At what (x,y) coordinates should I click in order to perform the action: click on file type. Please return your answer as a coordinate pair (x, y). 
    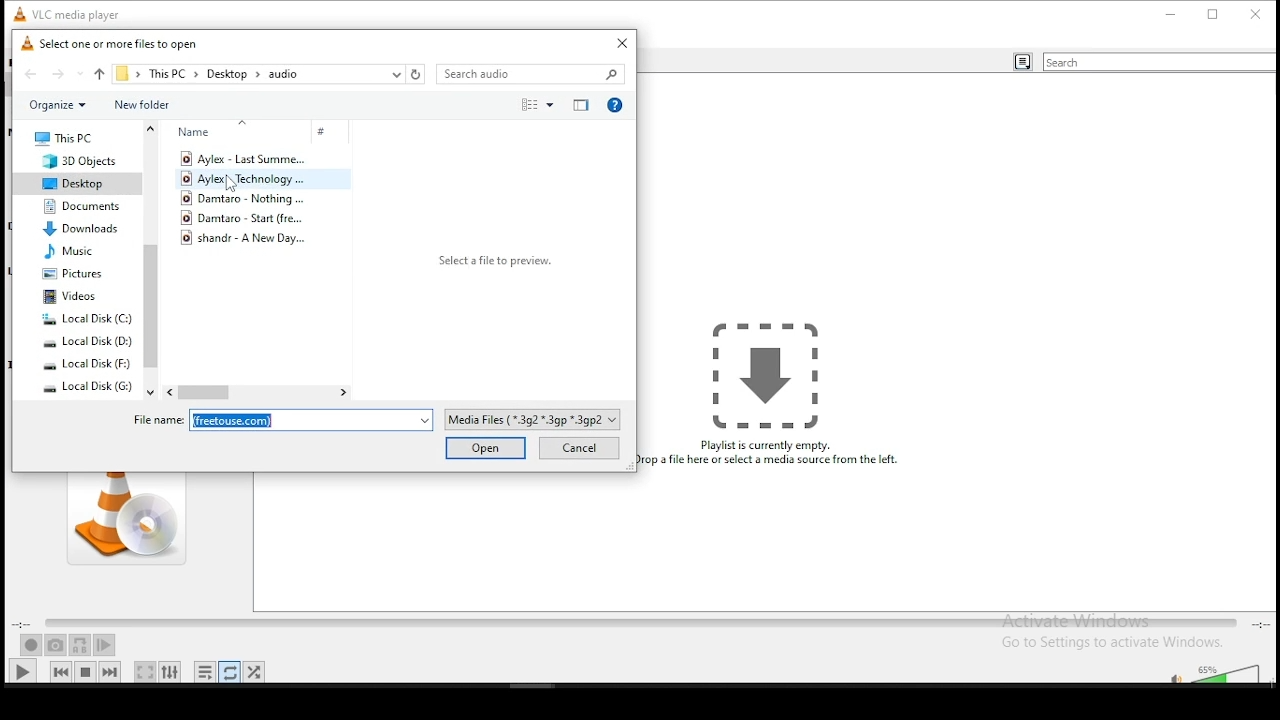
    Looking at the image, I should click on (536, 418).